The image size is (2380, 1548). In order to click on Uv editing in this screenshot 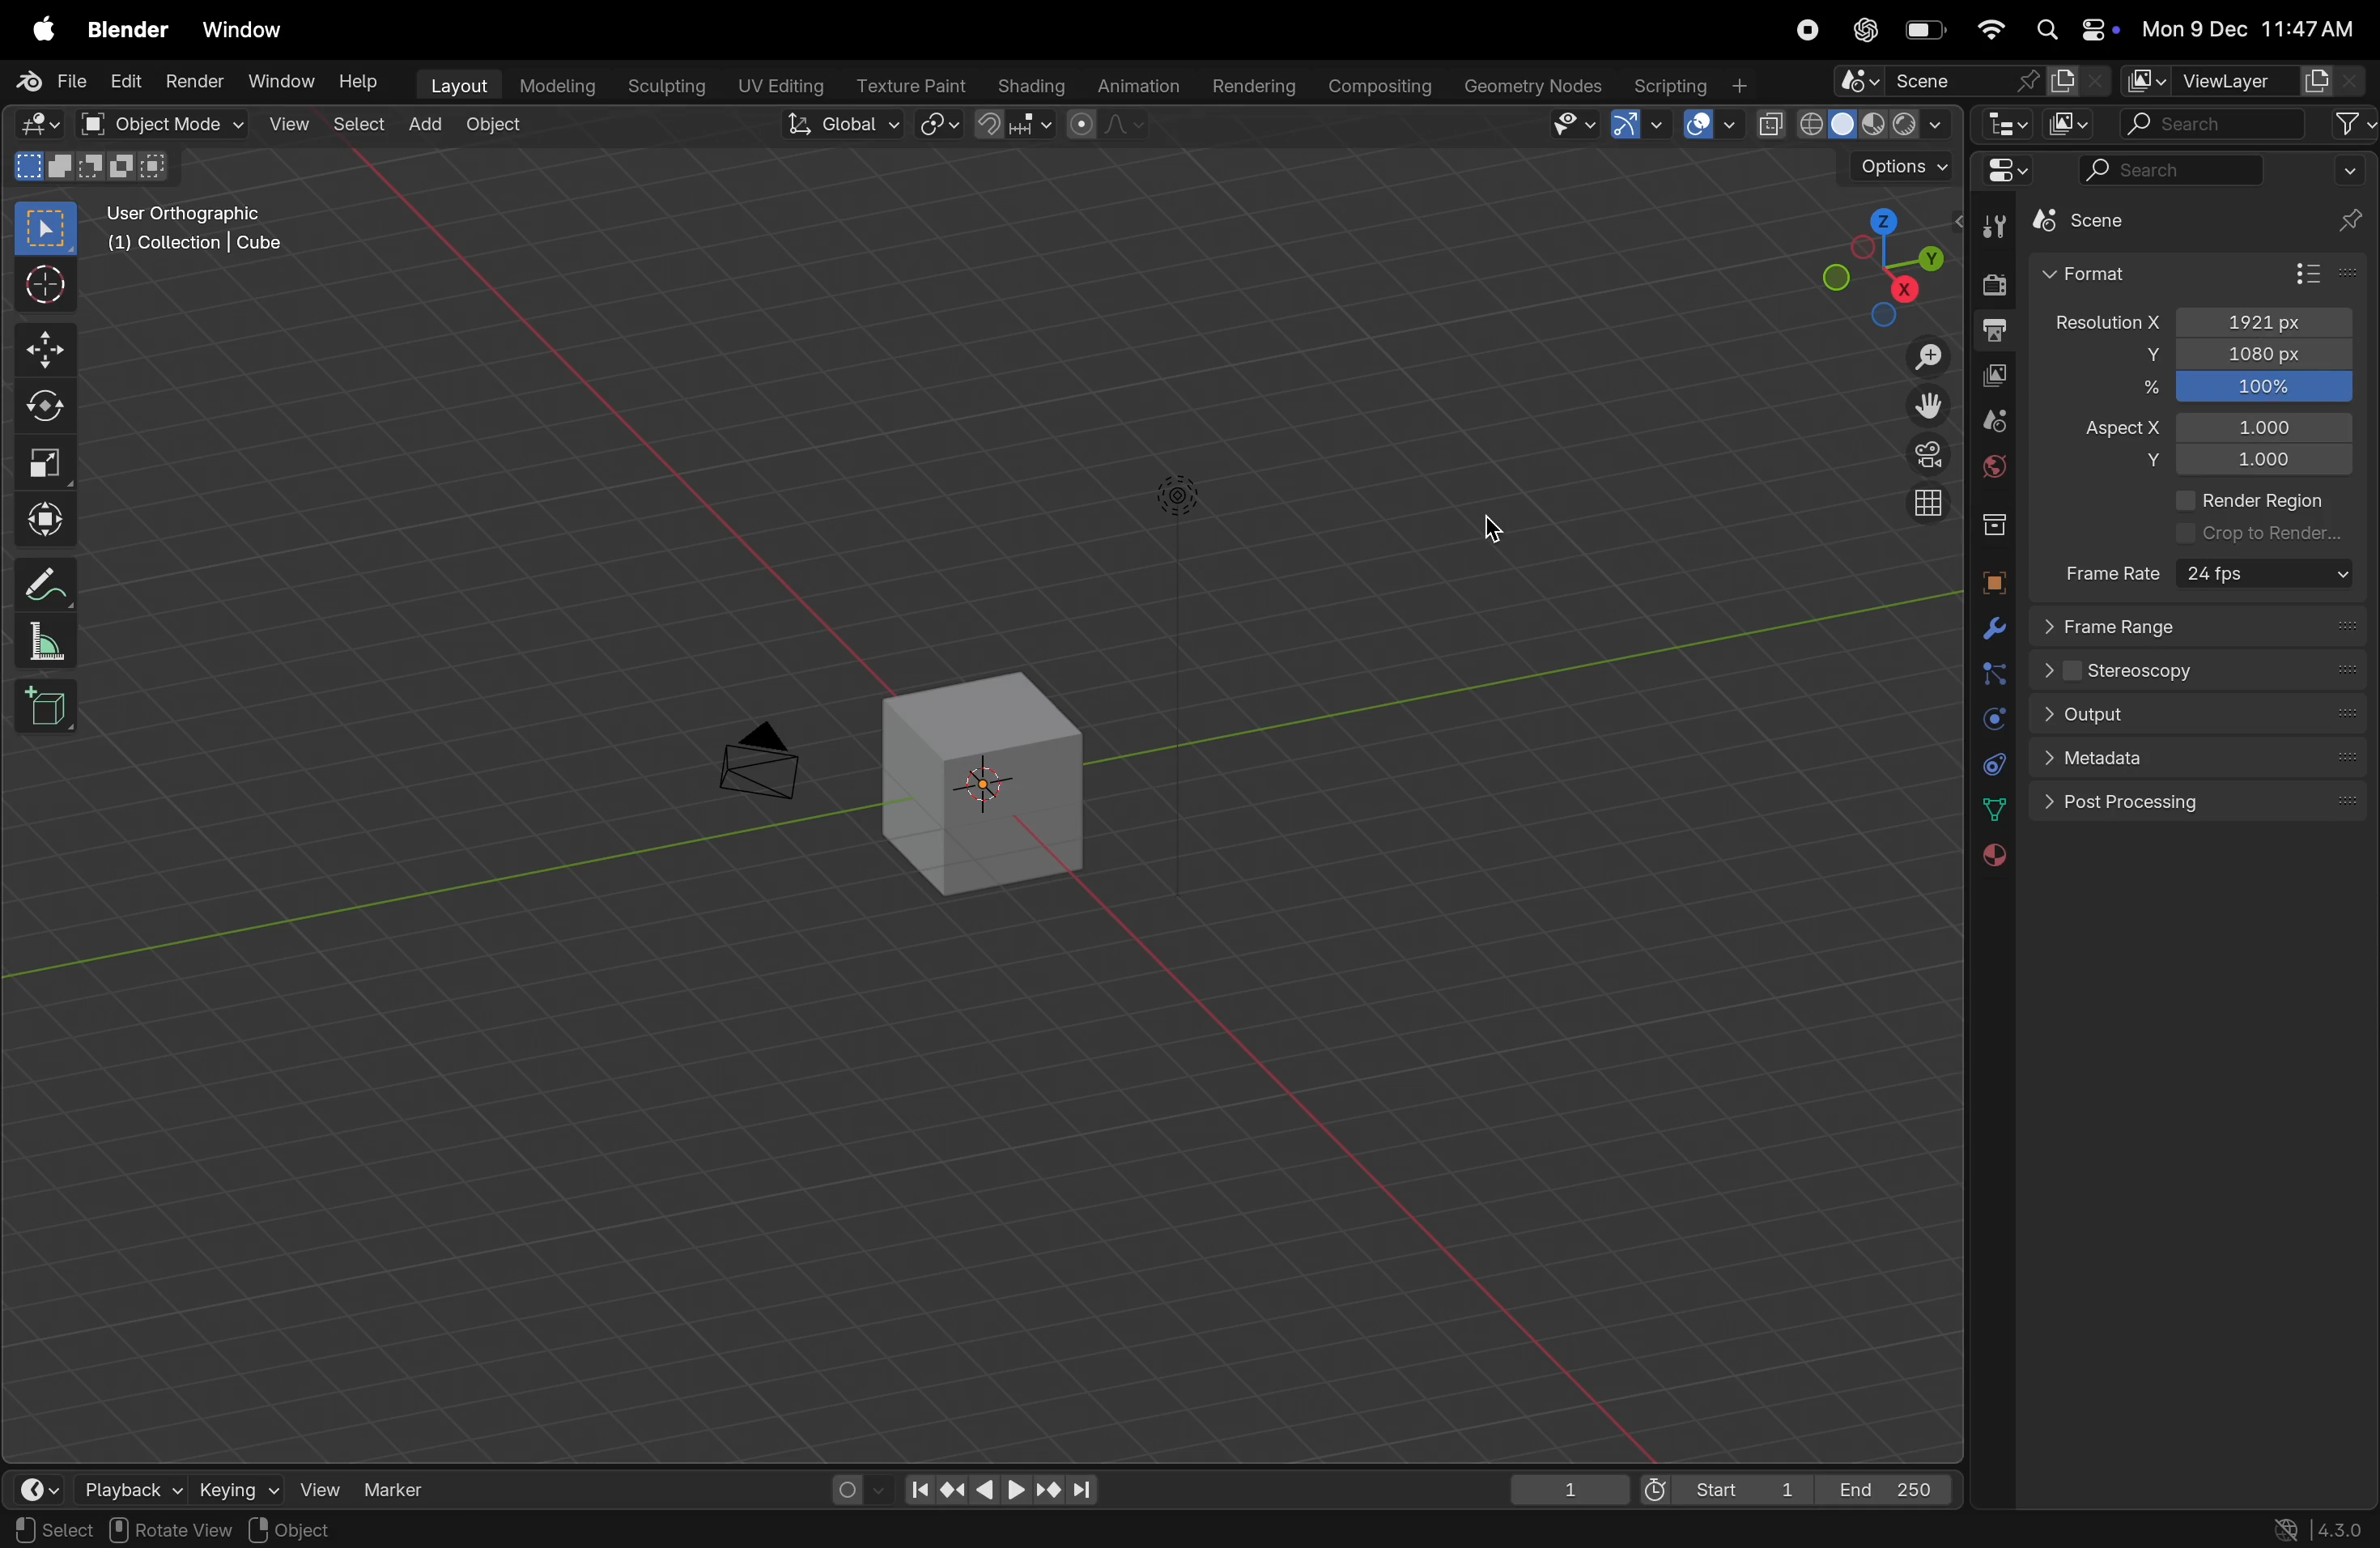, I will do `click(781, 83)`.